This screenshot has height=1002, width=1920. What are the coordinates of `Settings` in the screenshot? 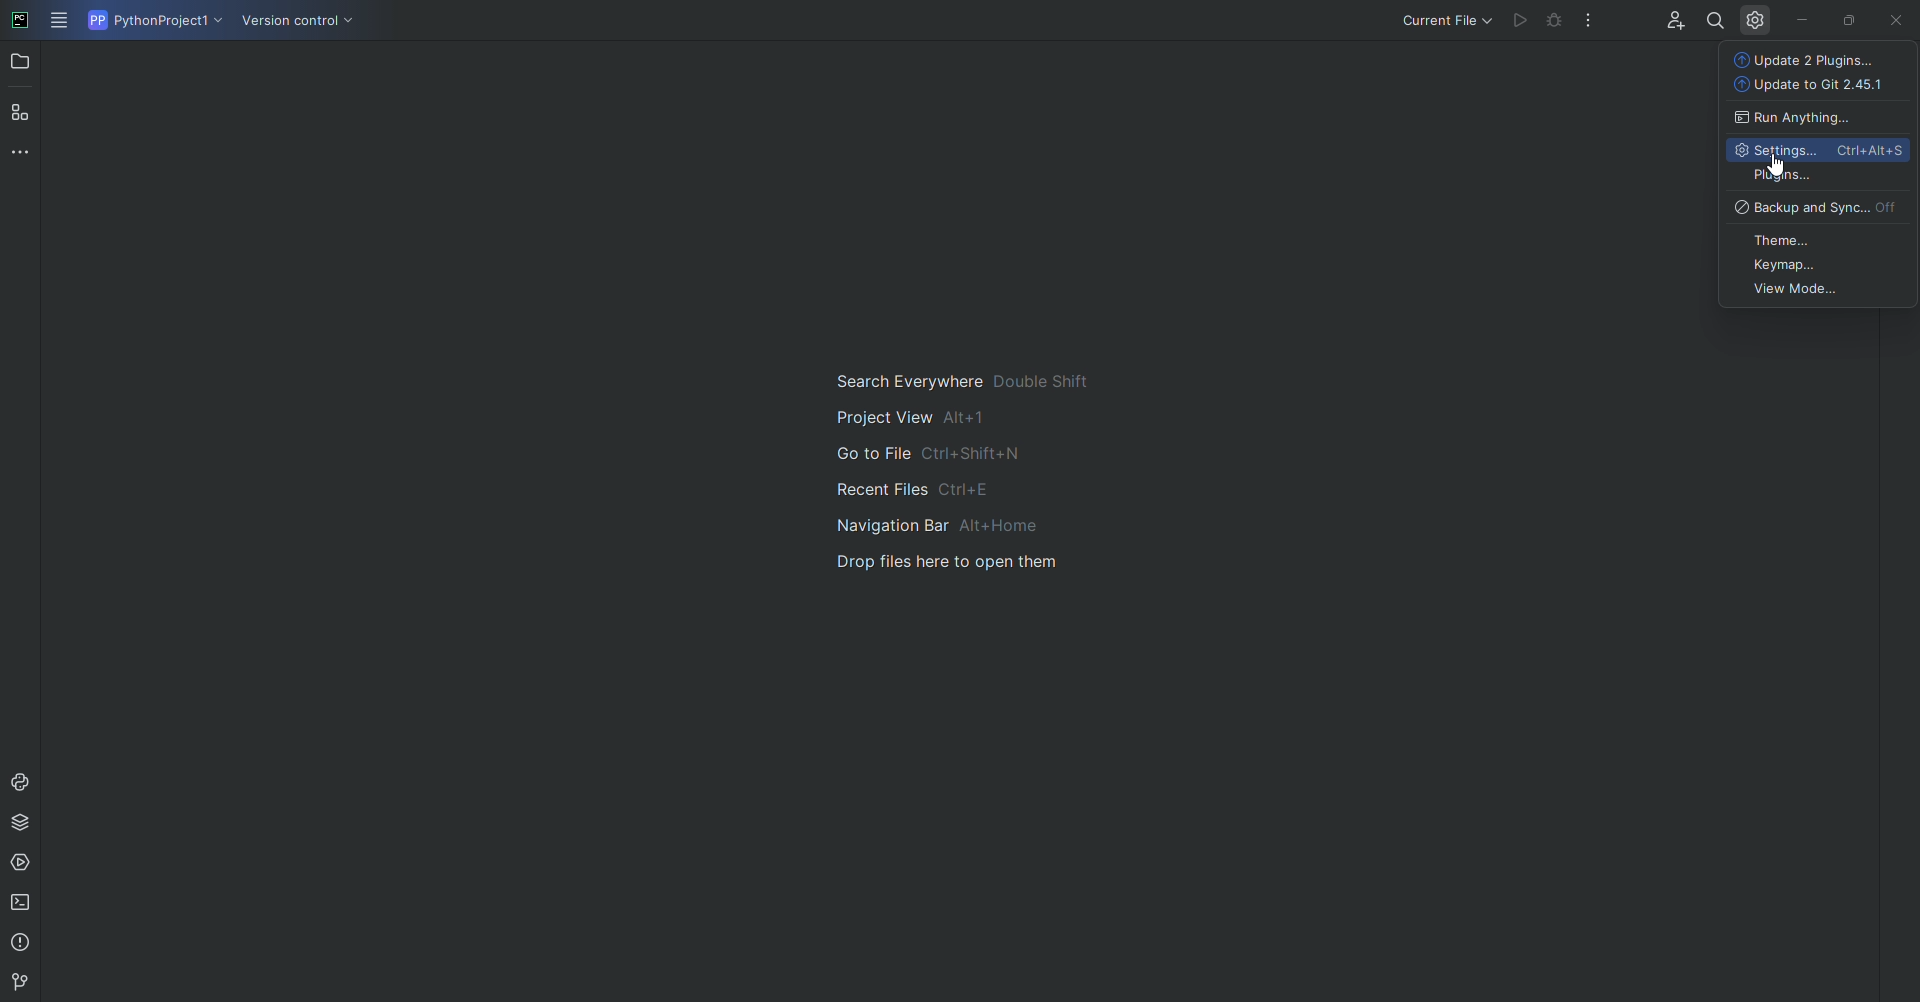 It's located at (1751, 19).